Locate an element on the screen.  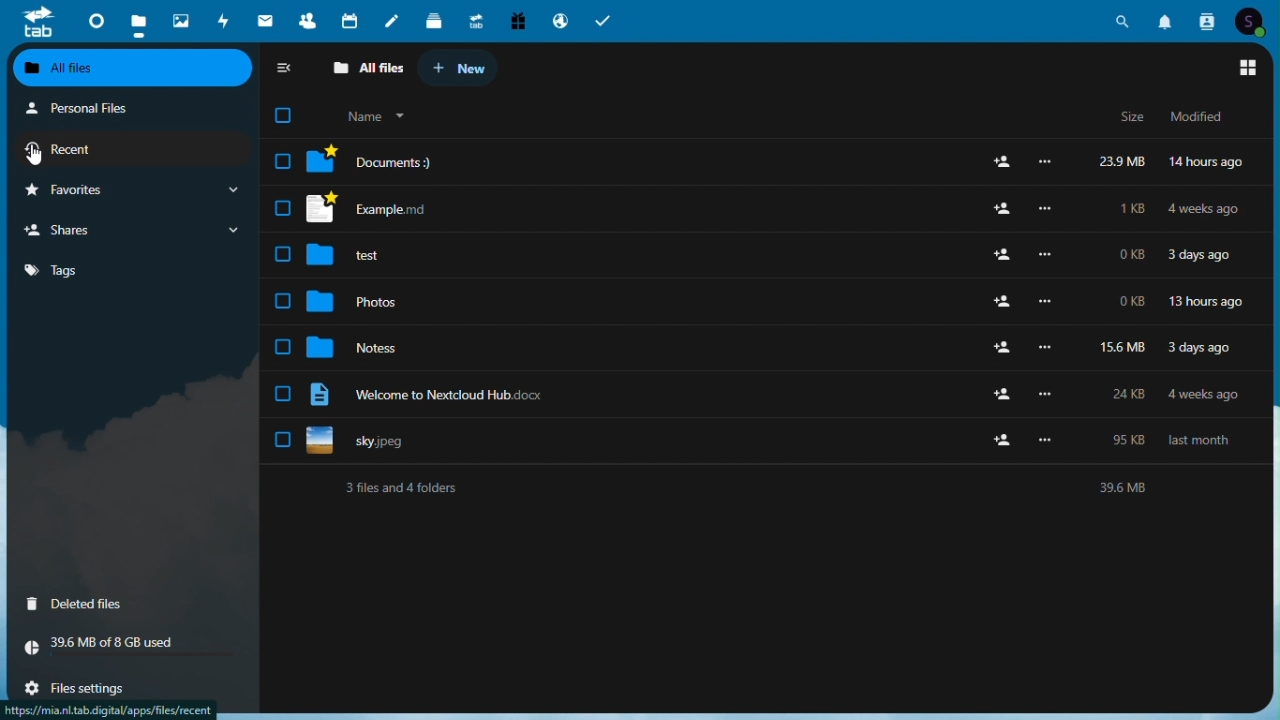
search is located at coordinates (1124, 22).